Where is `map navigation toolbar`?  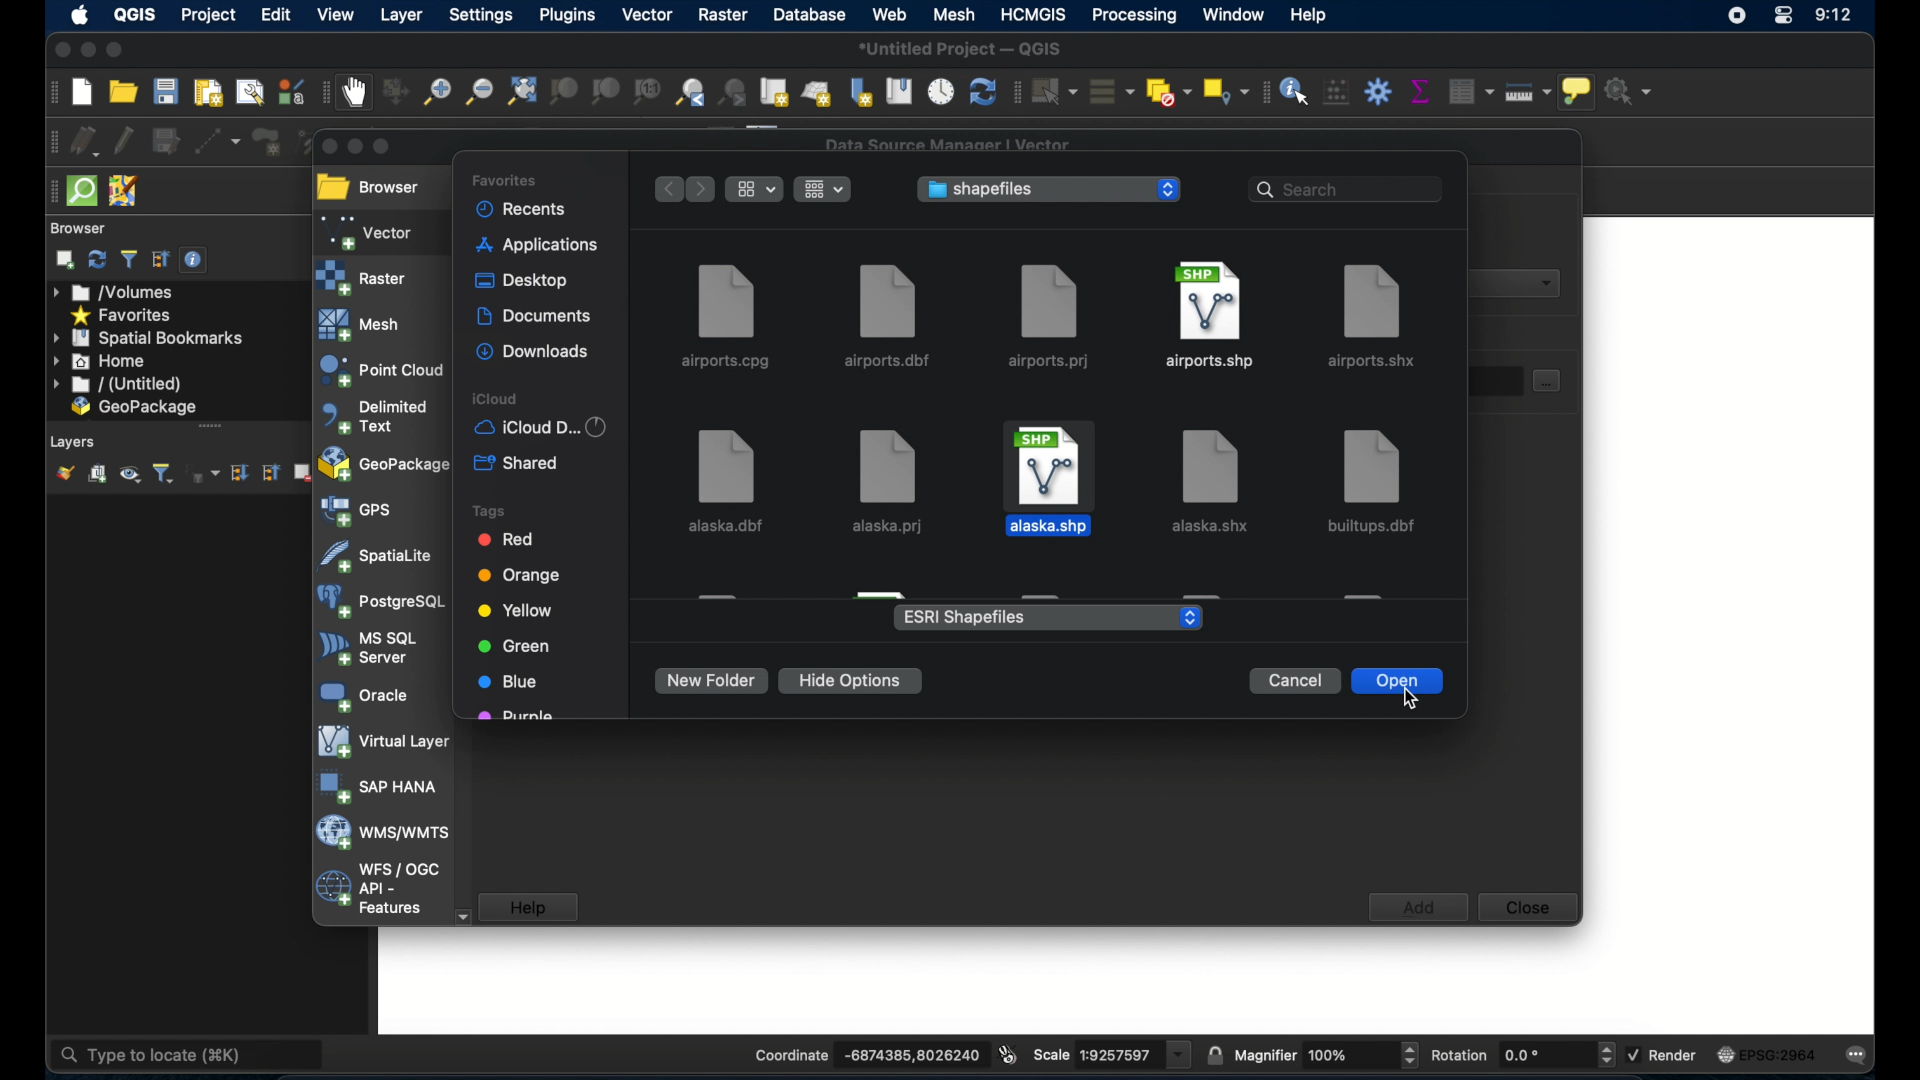
map navigation toolbar is located at coordinates (323, 95).